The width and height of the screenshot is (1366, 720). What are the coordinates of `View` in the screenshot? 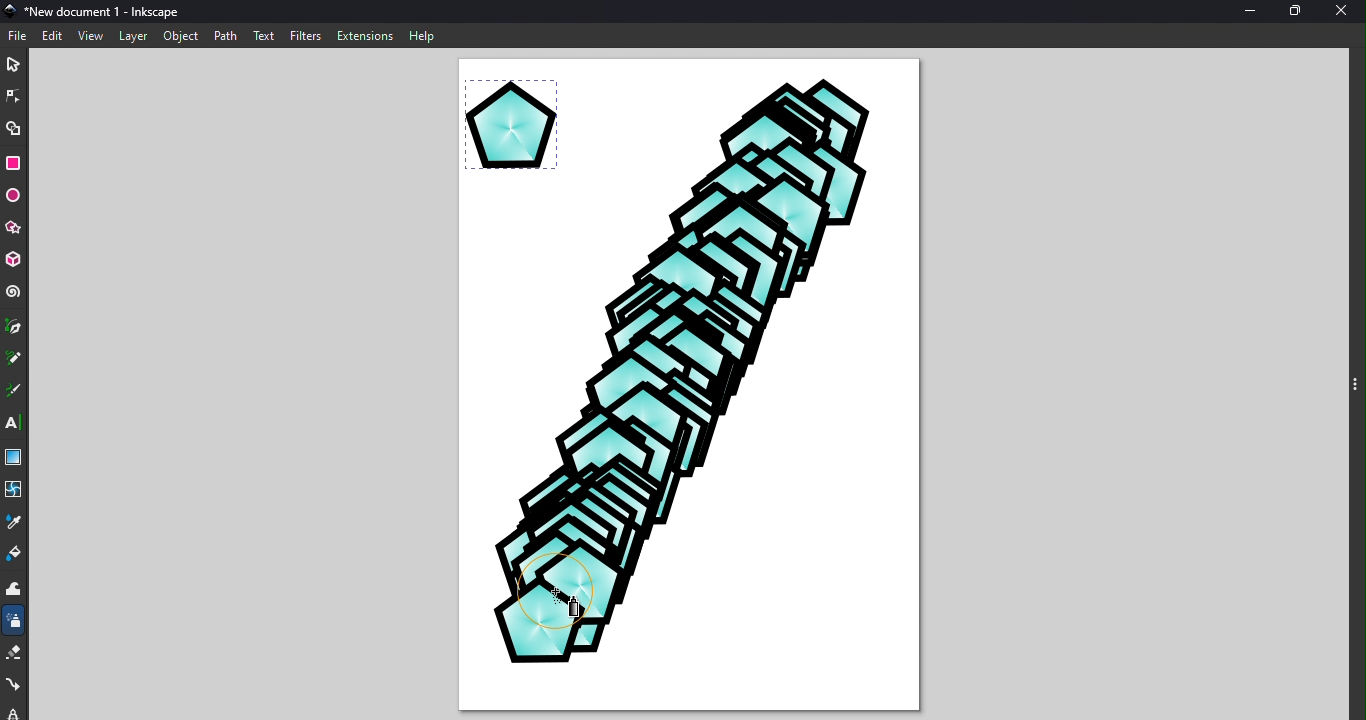 It's located at (88, 36).